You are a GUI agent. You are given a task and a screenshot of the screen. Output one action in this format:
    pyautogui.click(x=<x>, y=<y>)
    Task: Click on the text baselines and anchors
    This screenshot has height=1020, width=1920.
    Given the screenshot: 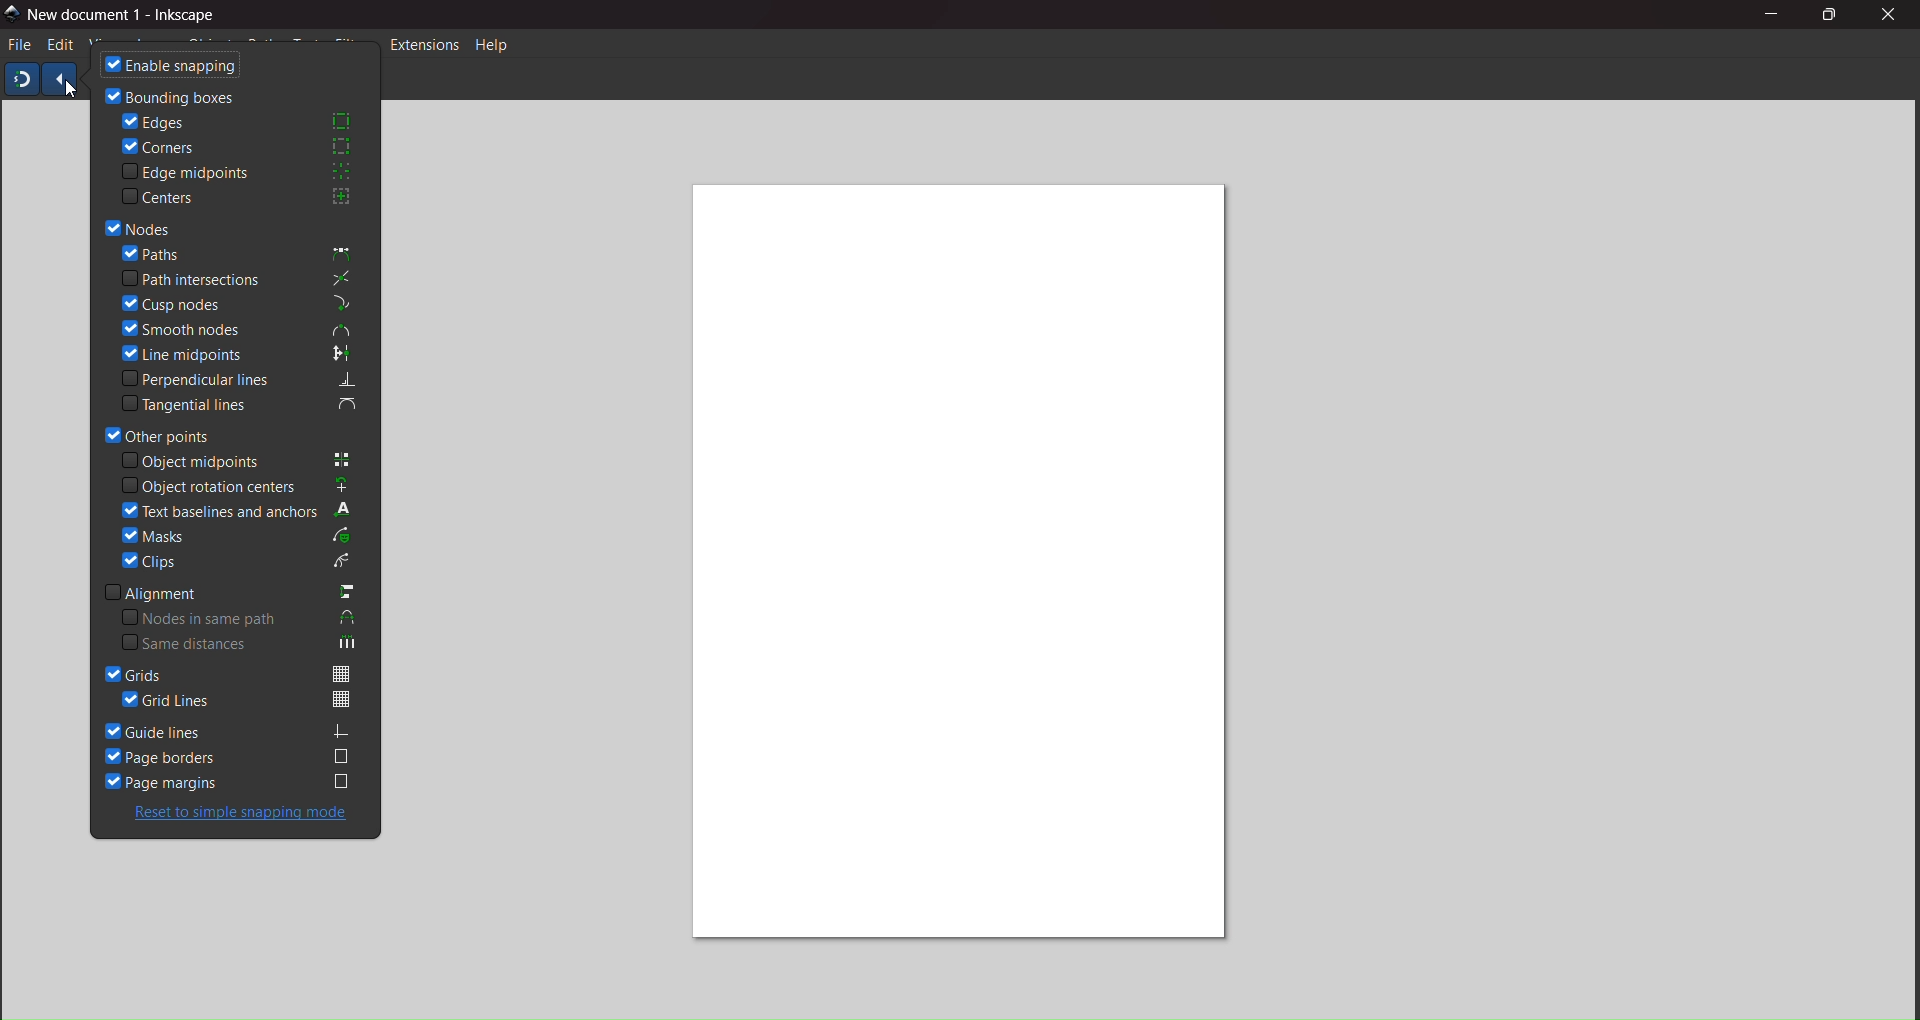 What is the action you would take?
    pyautogui.click(x=231, y=509)
    